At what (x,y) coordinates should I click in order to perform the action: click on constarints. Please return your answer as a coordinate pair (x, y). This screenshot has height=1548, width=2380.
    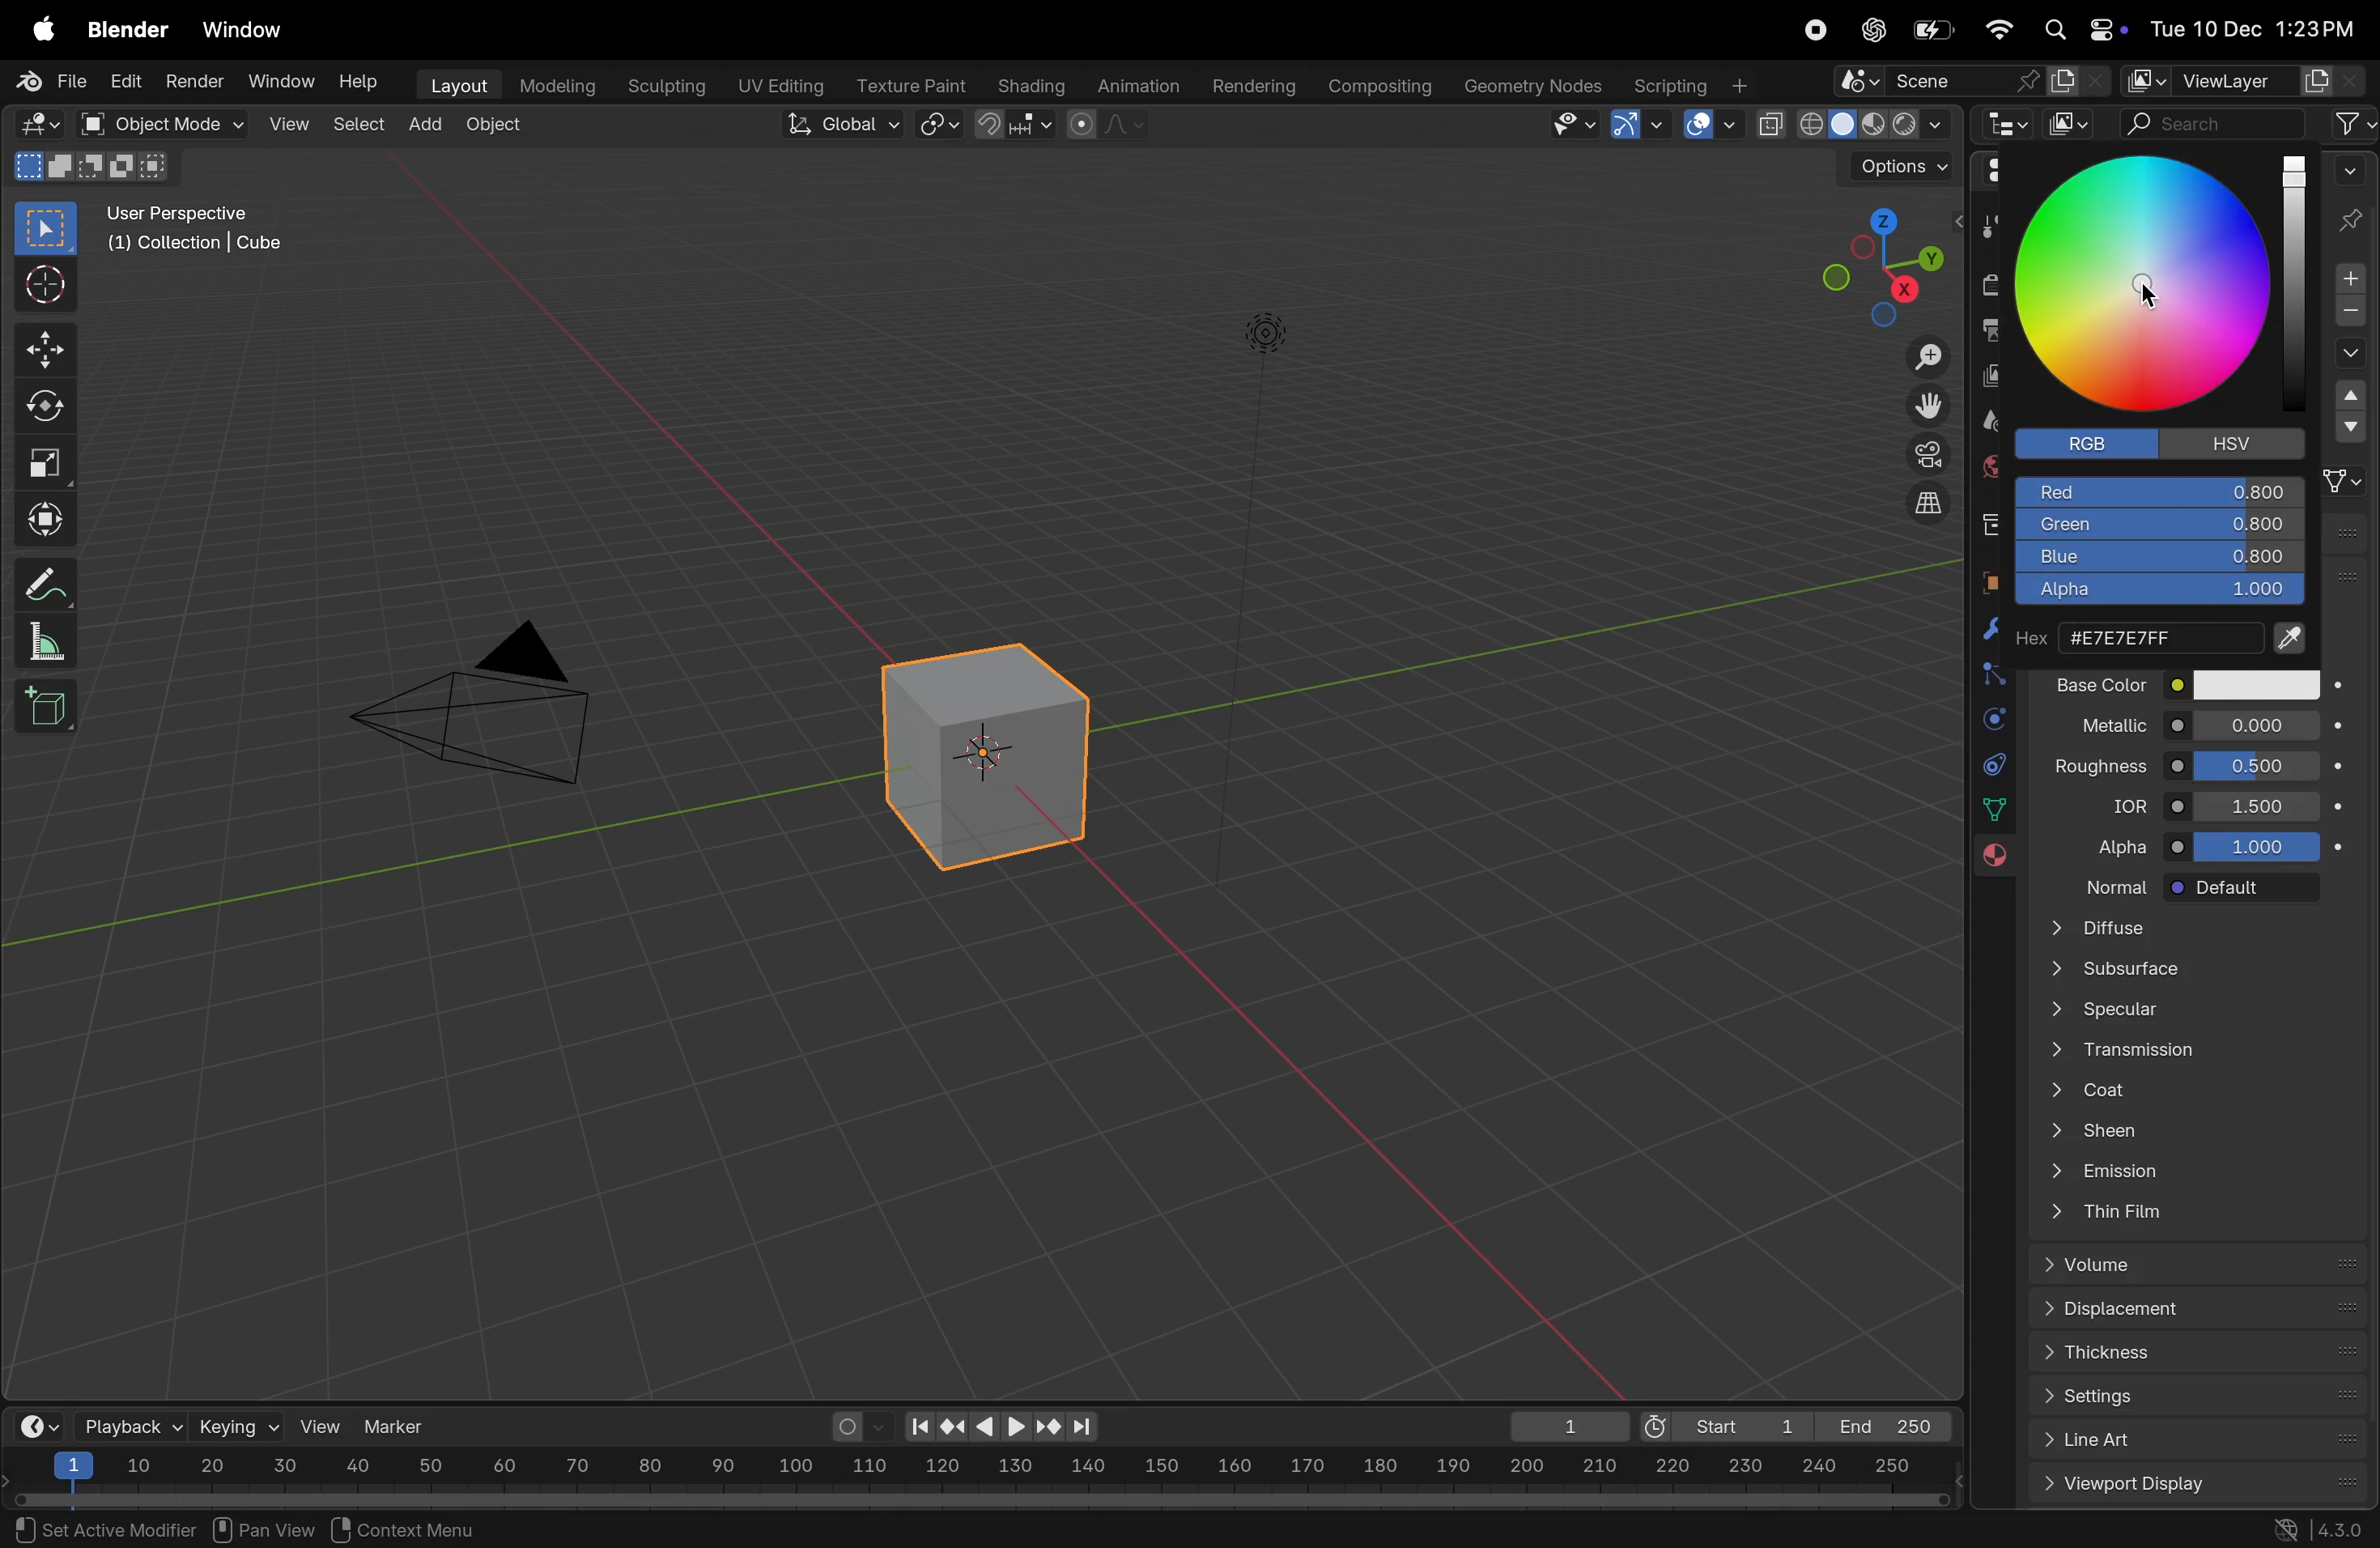
    Looking at the image, I should click on (1994, 768).